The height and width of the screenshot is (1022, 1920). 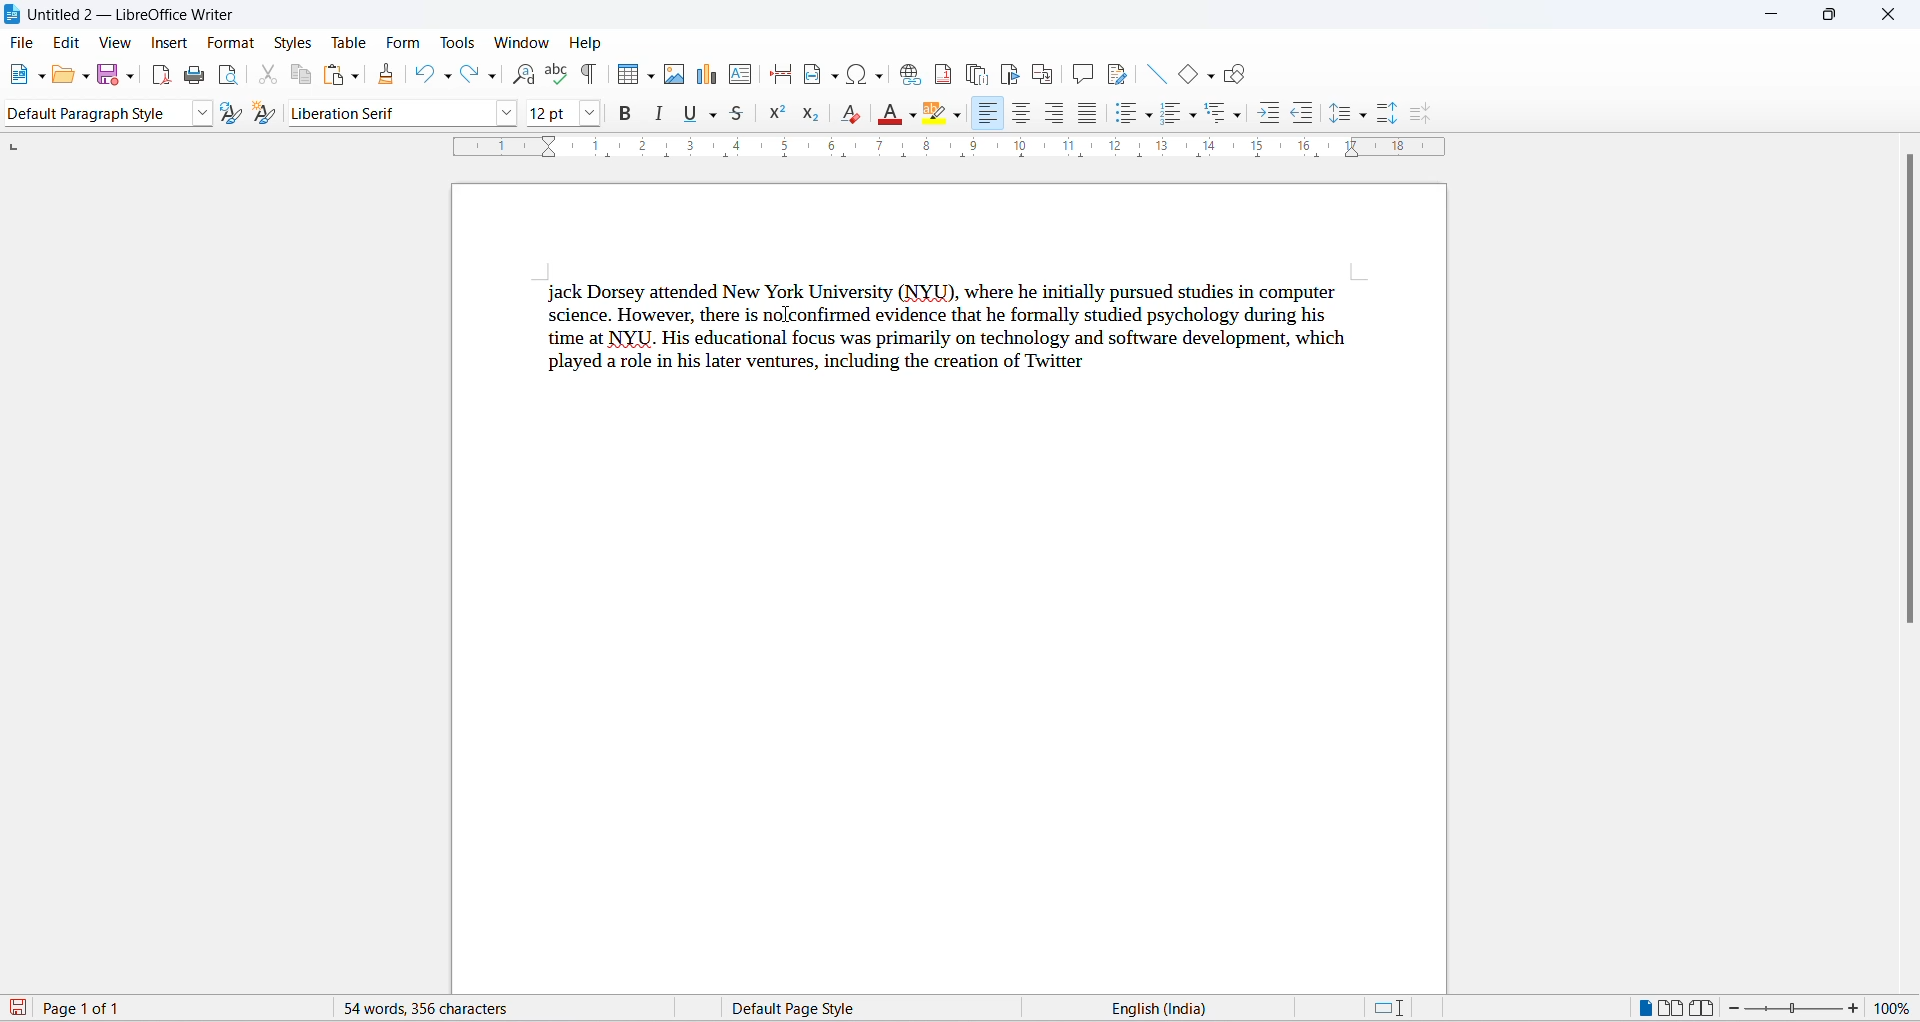 What do you see at coordinates (584, 43) in the screenshot?
I see `help` at bounding box center [584, 43].